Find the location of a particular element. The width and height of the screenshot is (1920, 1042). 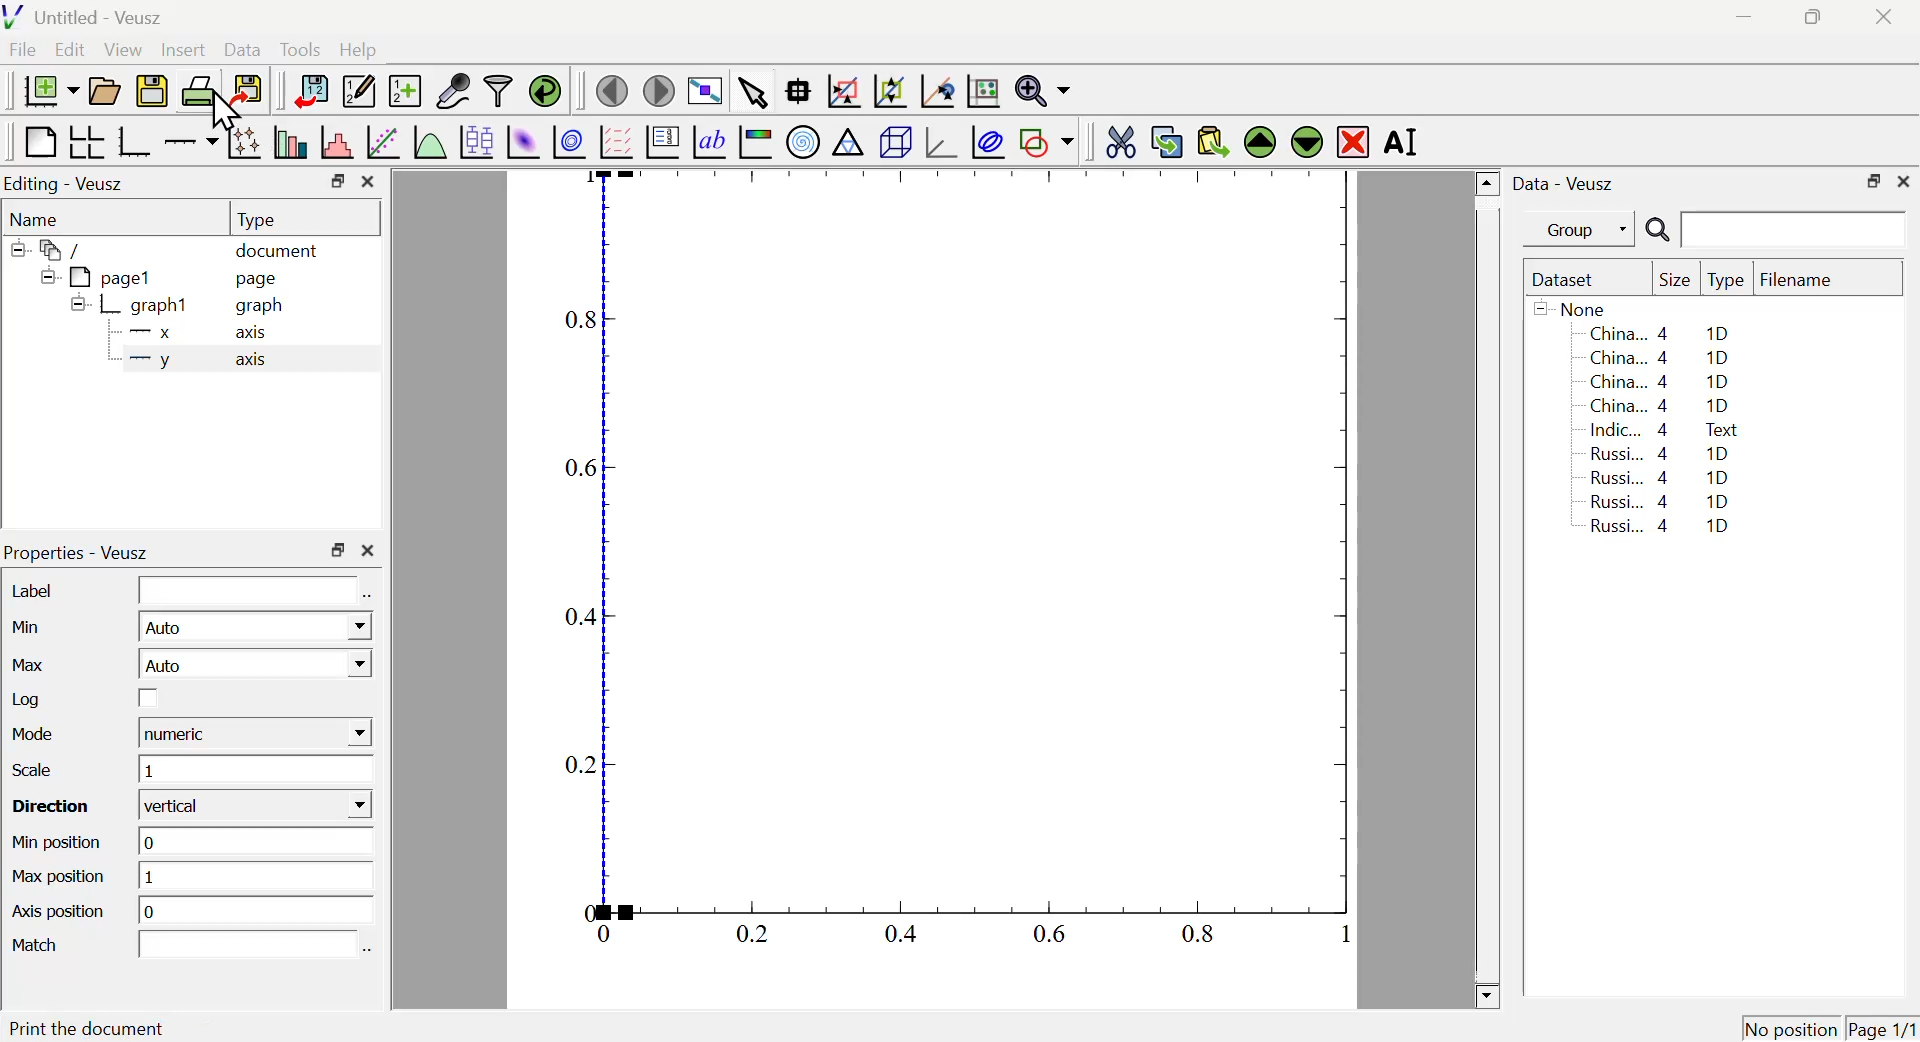

Plot Key is located at coordinates (661, 141).